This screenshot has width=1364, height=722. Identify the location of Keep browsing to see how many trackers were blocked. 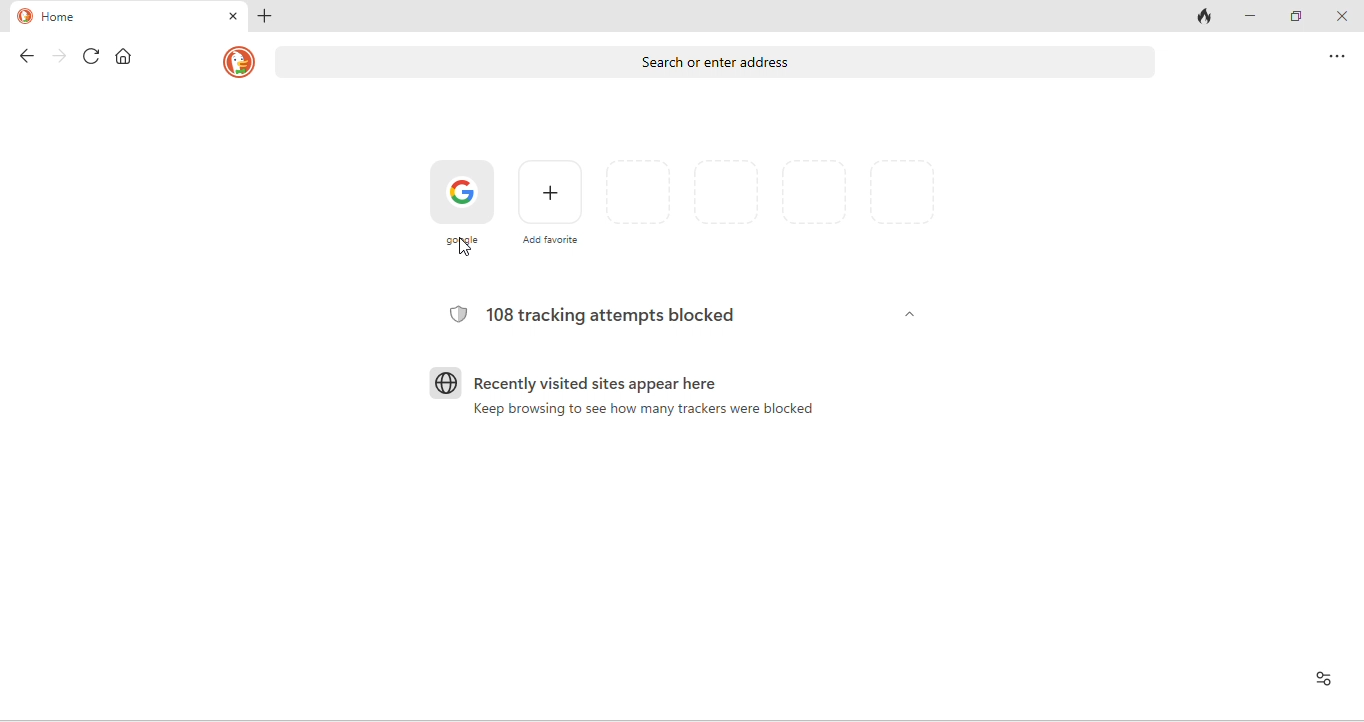
(646, 409).